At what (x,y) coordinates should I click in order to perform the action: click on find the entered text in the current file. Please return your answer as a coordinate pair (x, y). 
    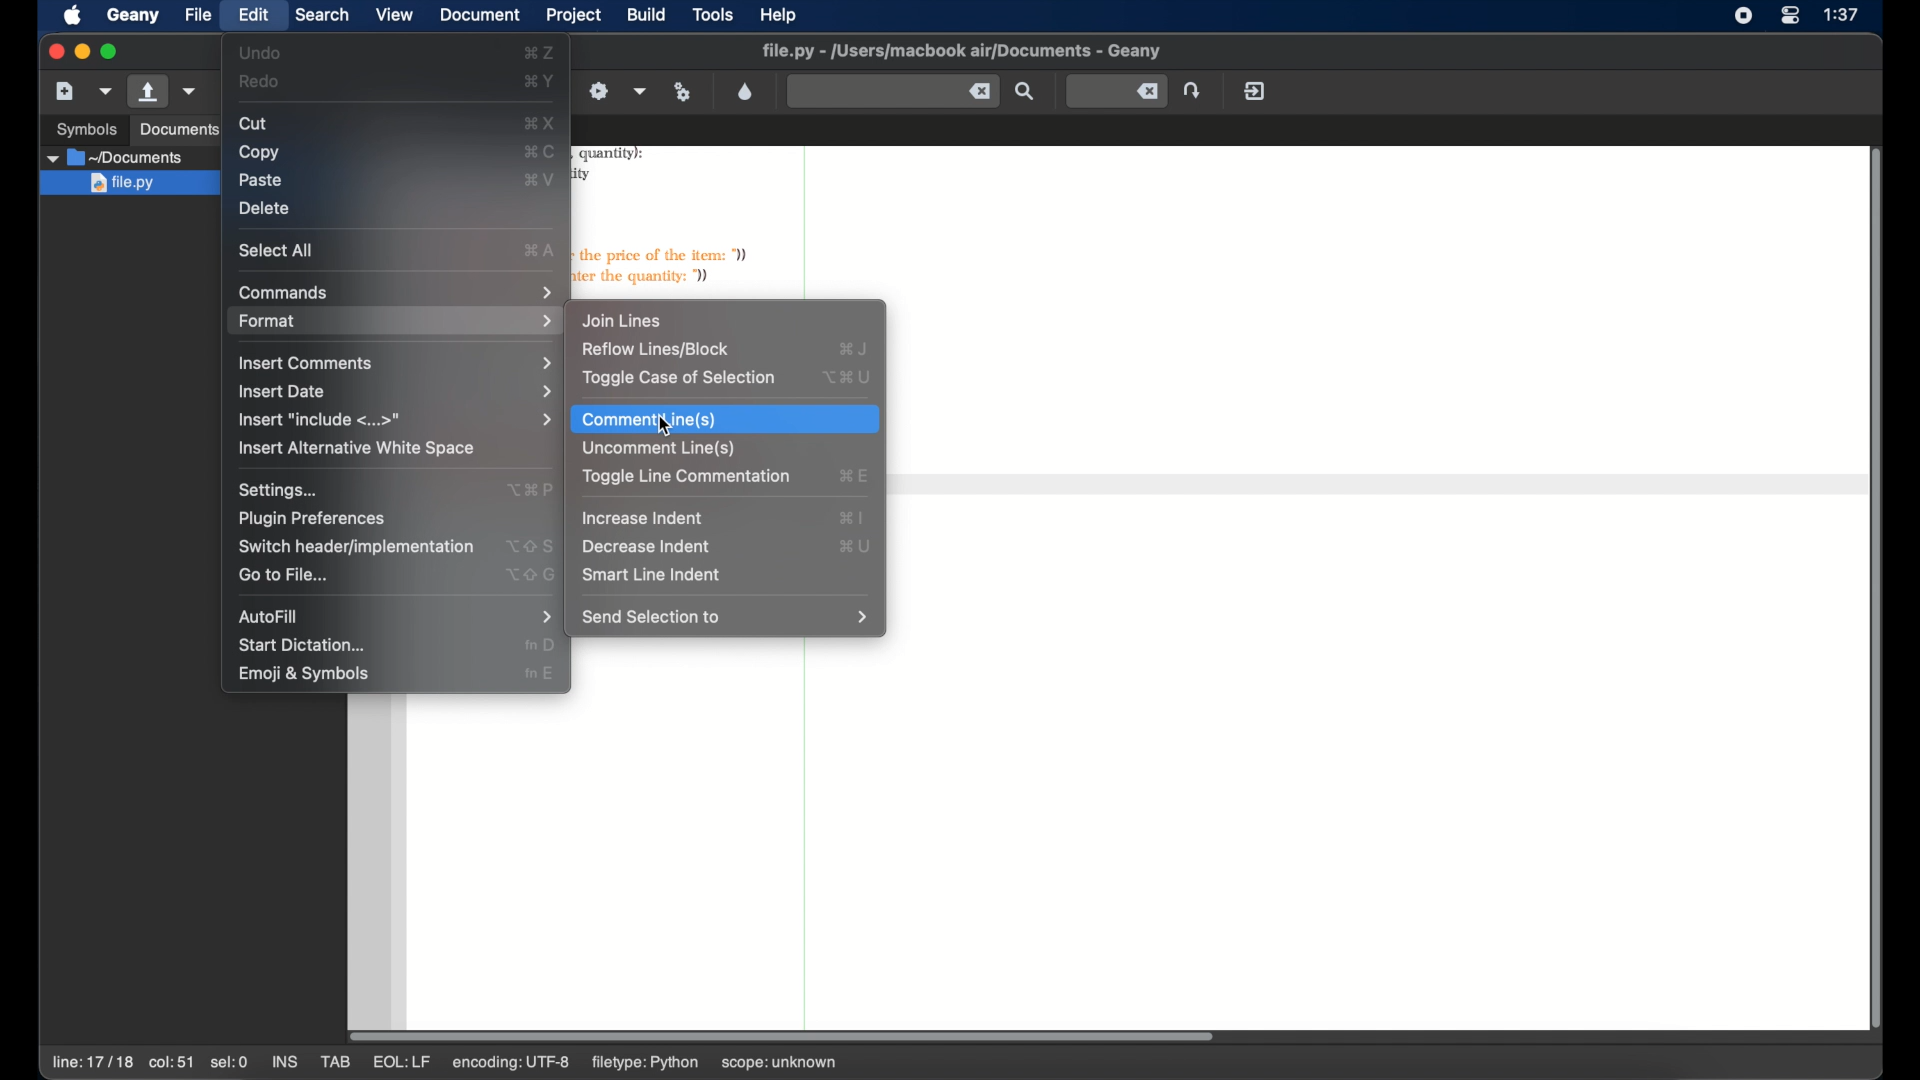
    Looking at the image, I should click on (892, 92).